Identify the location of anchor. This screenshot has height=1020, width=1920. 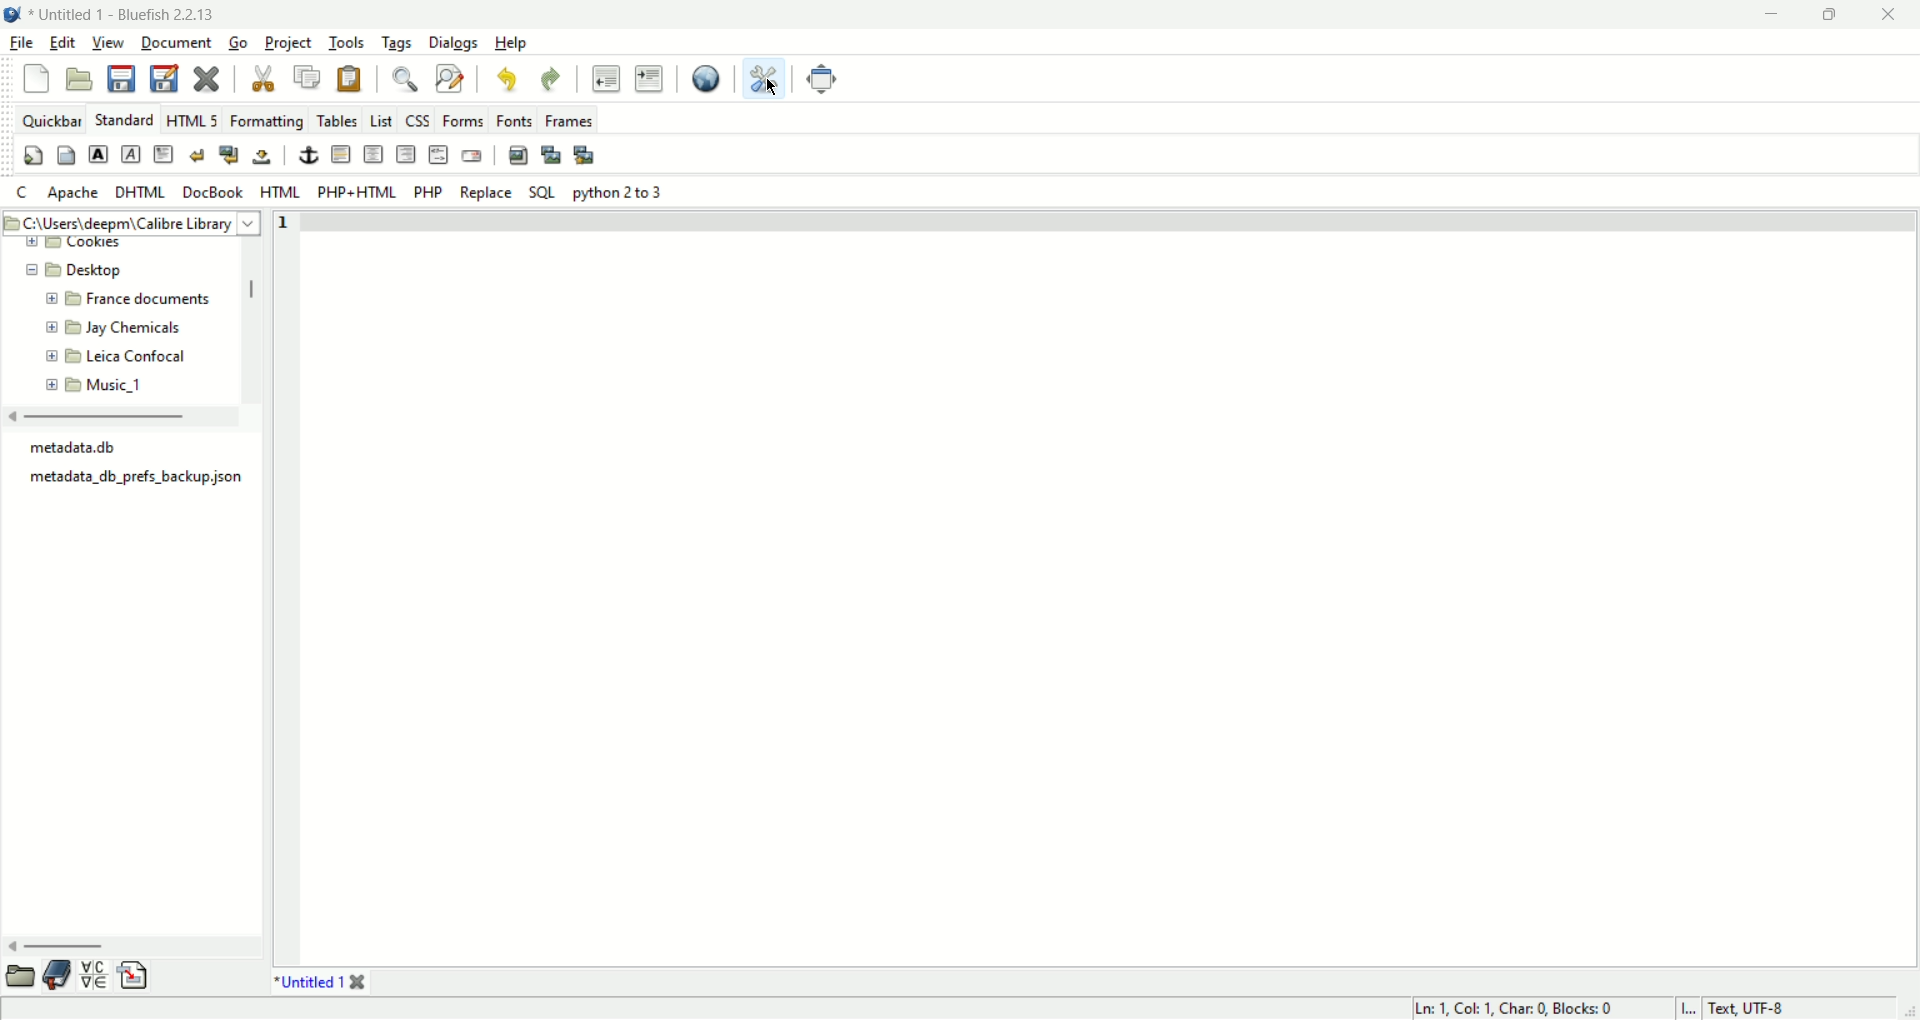
(308, 155).